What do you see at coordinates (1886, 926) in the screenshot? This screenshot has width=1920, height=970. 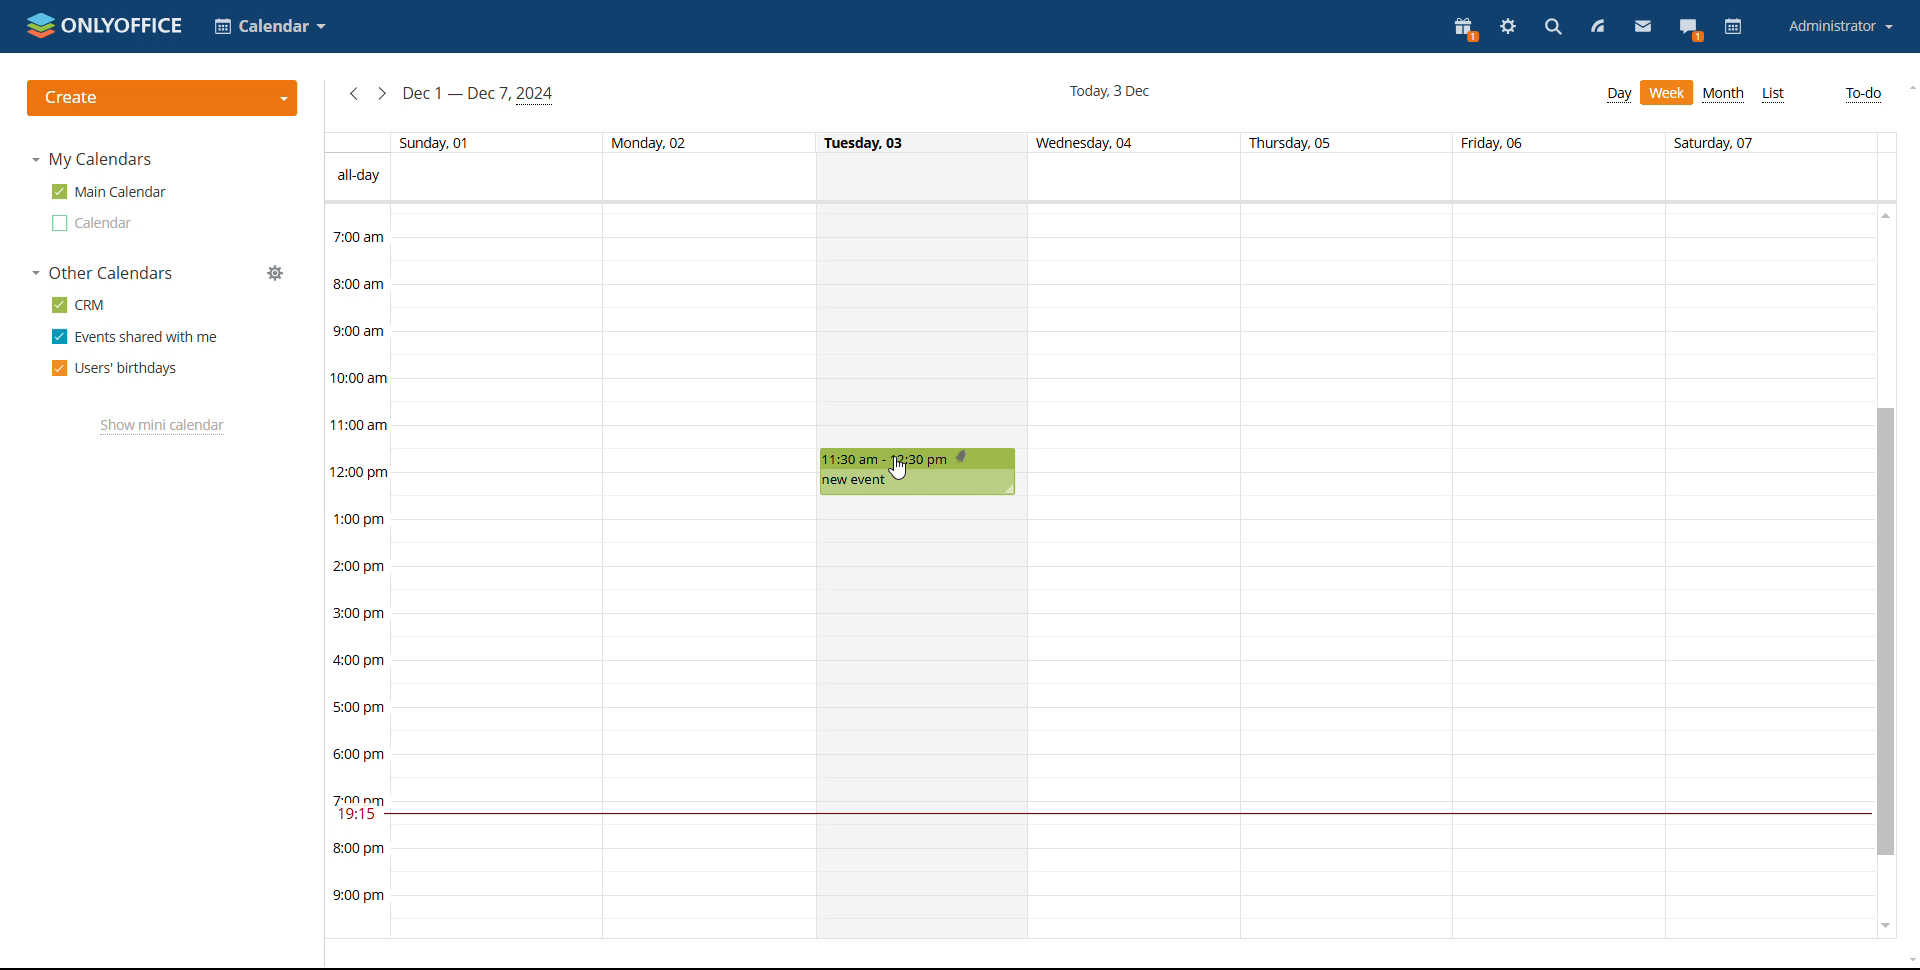 I see `scroll down` at bounding box center [1886, 926].